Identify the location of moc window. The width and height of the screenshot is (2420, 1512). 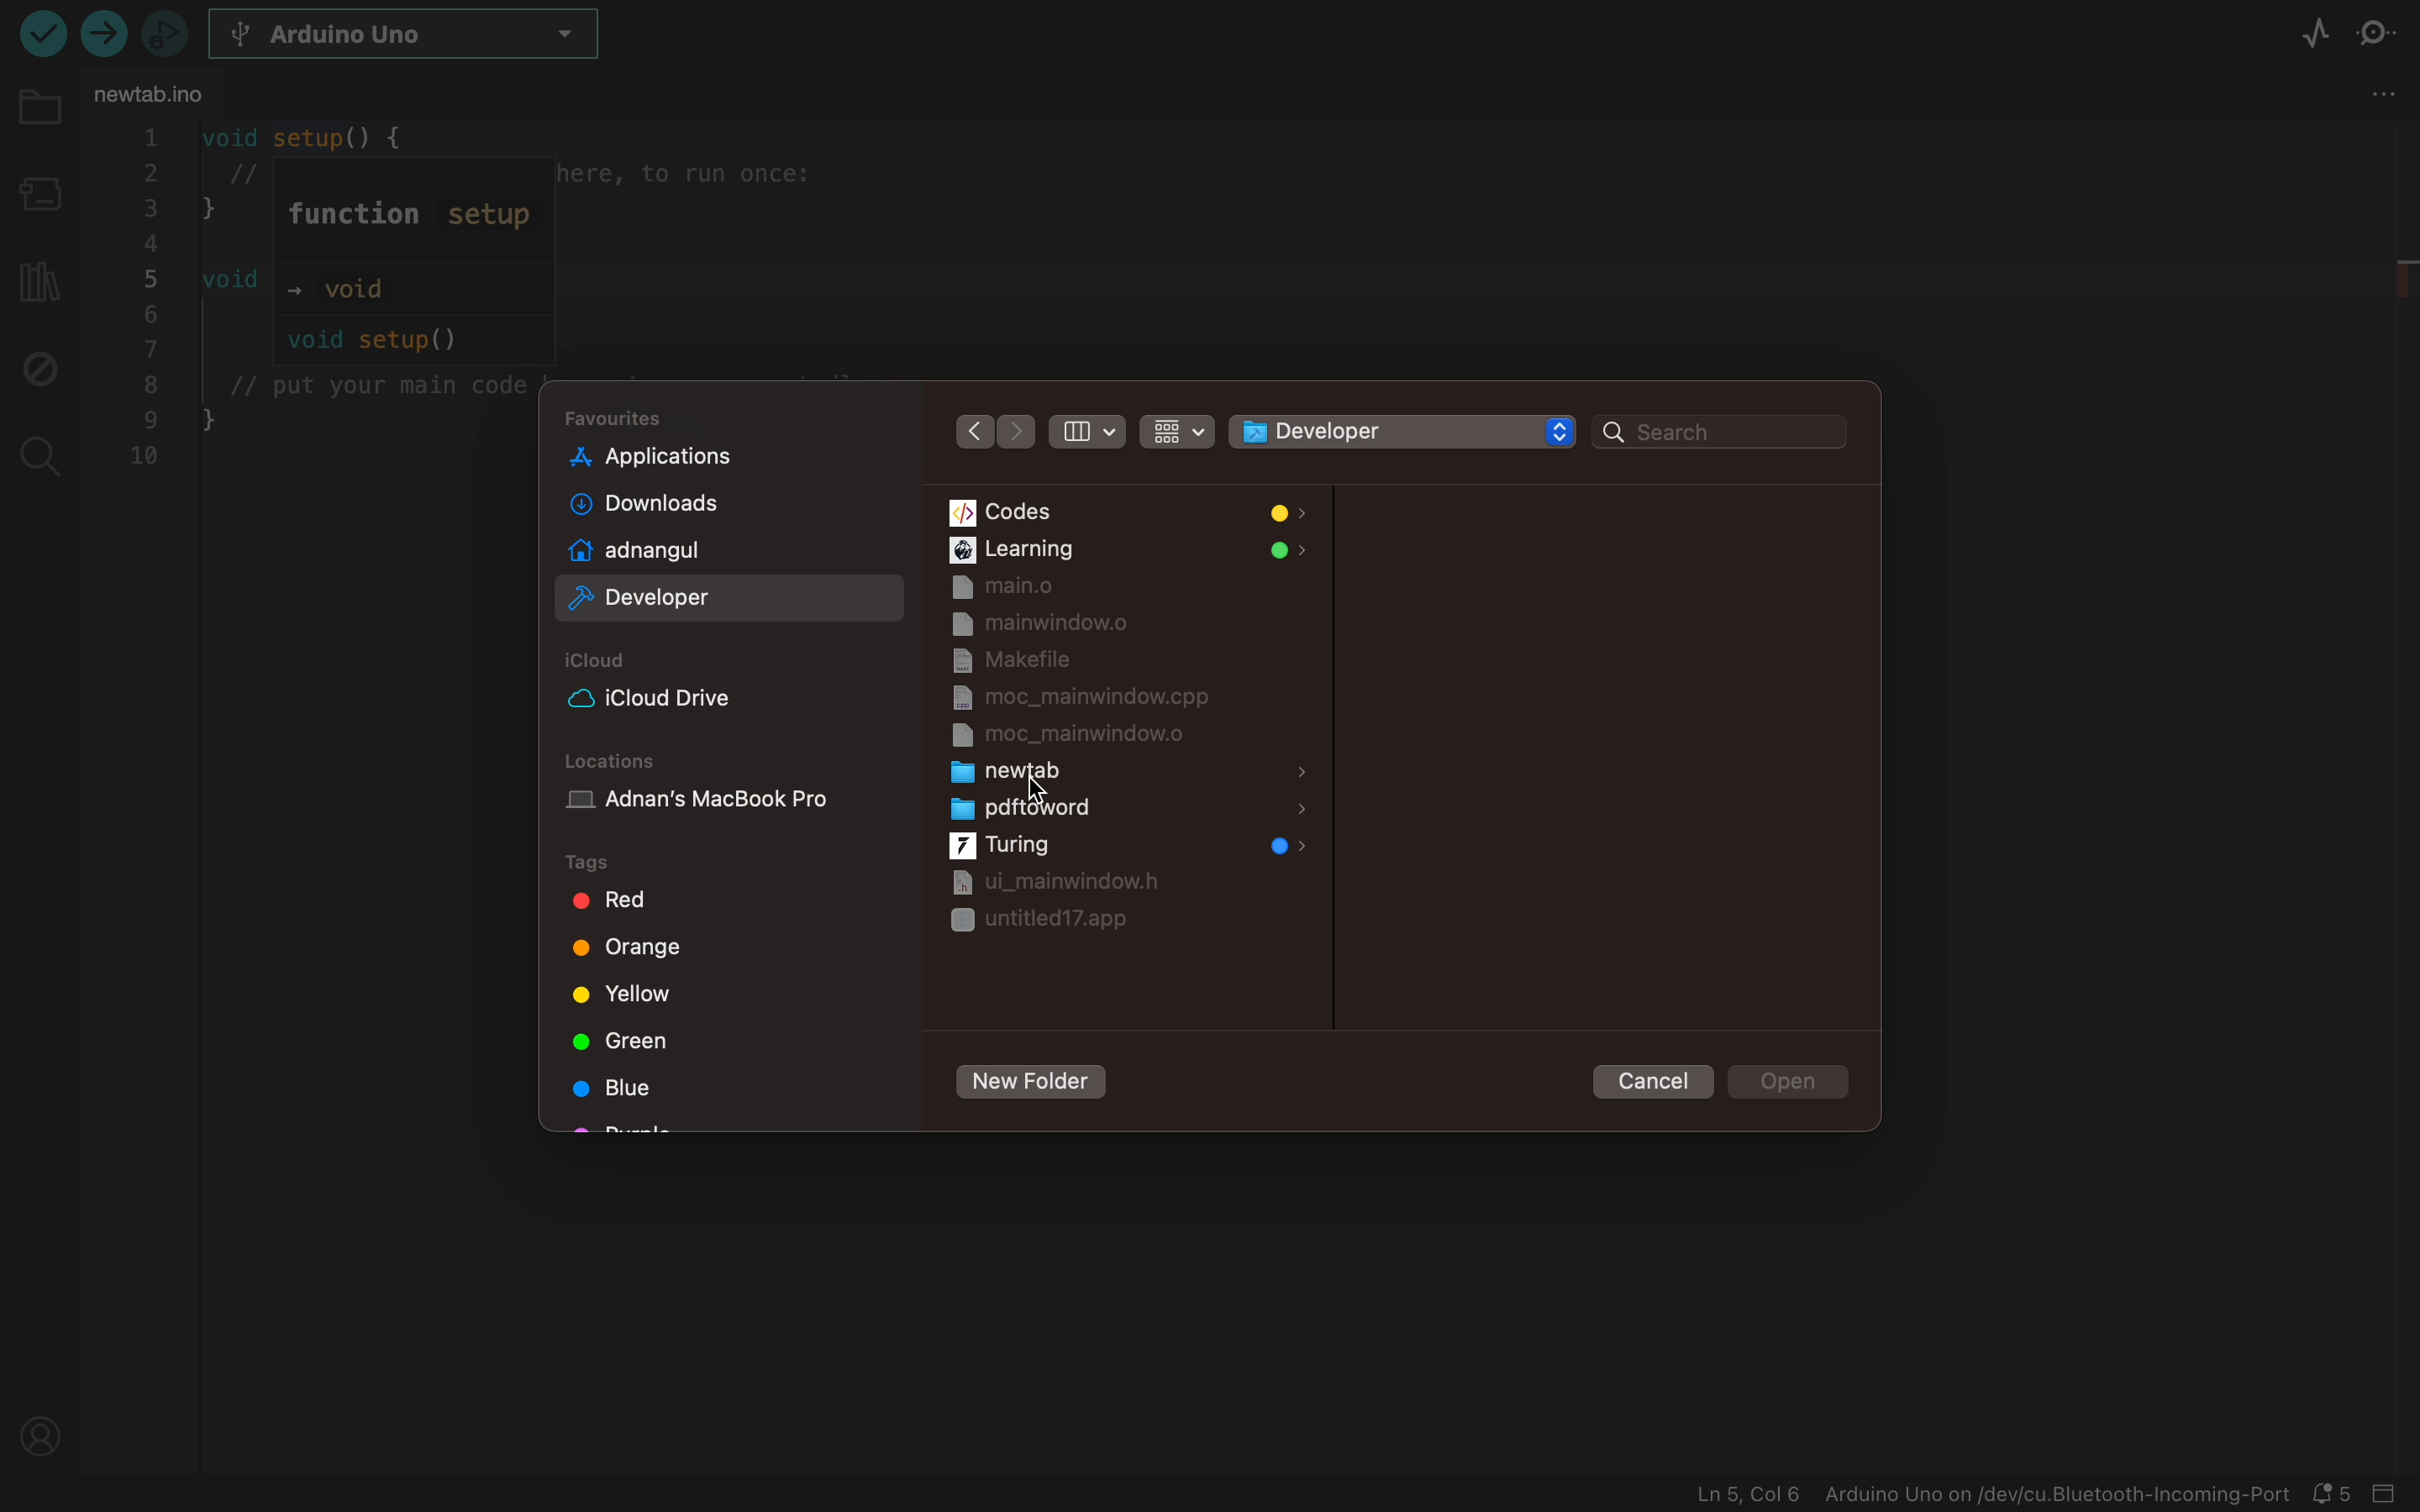
(1085, 698).